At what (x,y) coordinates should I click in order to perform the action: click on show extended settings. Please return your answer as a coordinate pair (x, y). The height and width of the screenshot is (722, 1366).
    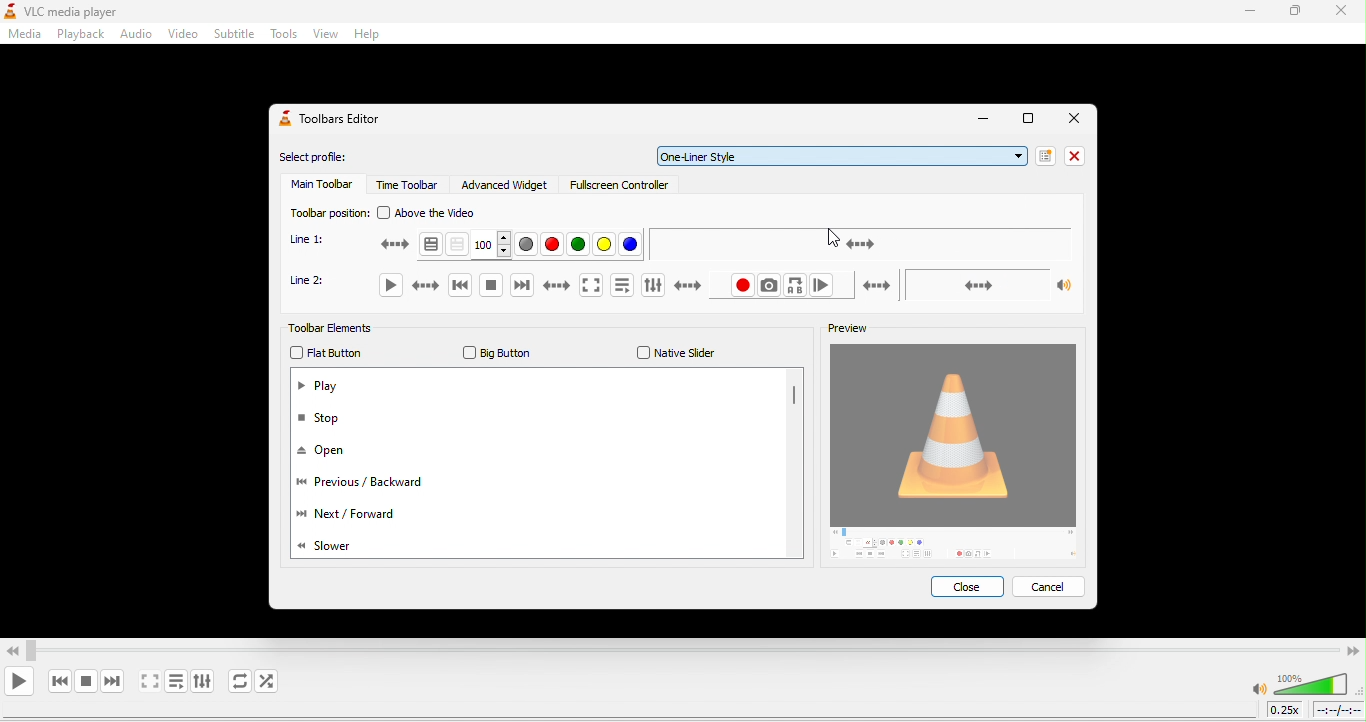
    Looking at the image, I should click on (203, 684).